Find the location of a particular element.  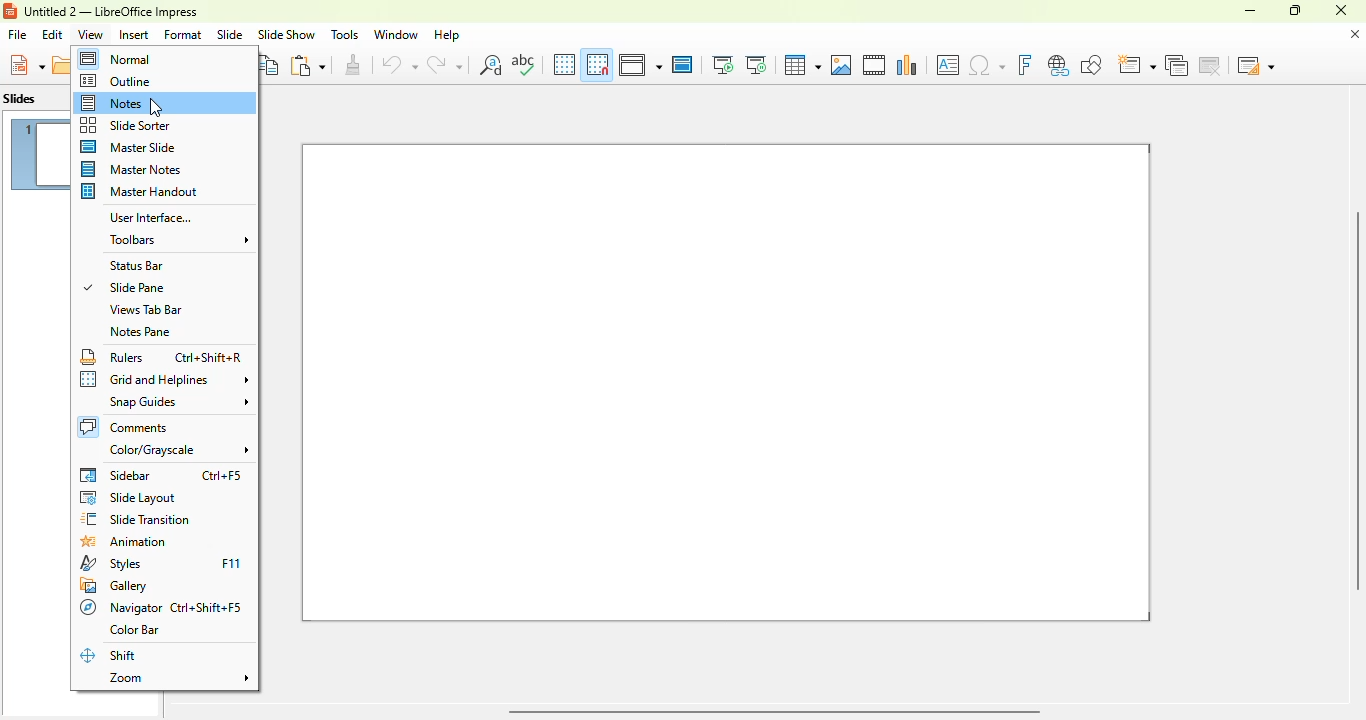

title is located at coordinates (111, 12).